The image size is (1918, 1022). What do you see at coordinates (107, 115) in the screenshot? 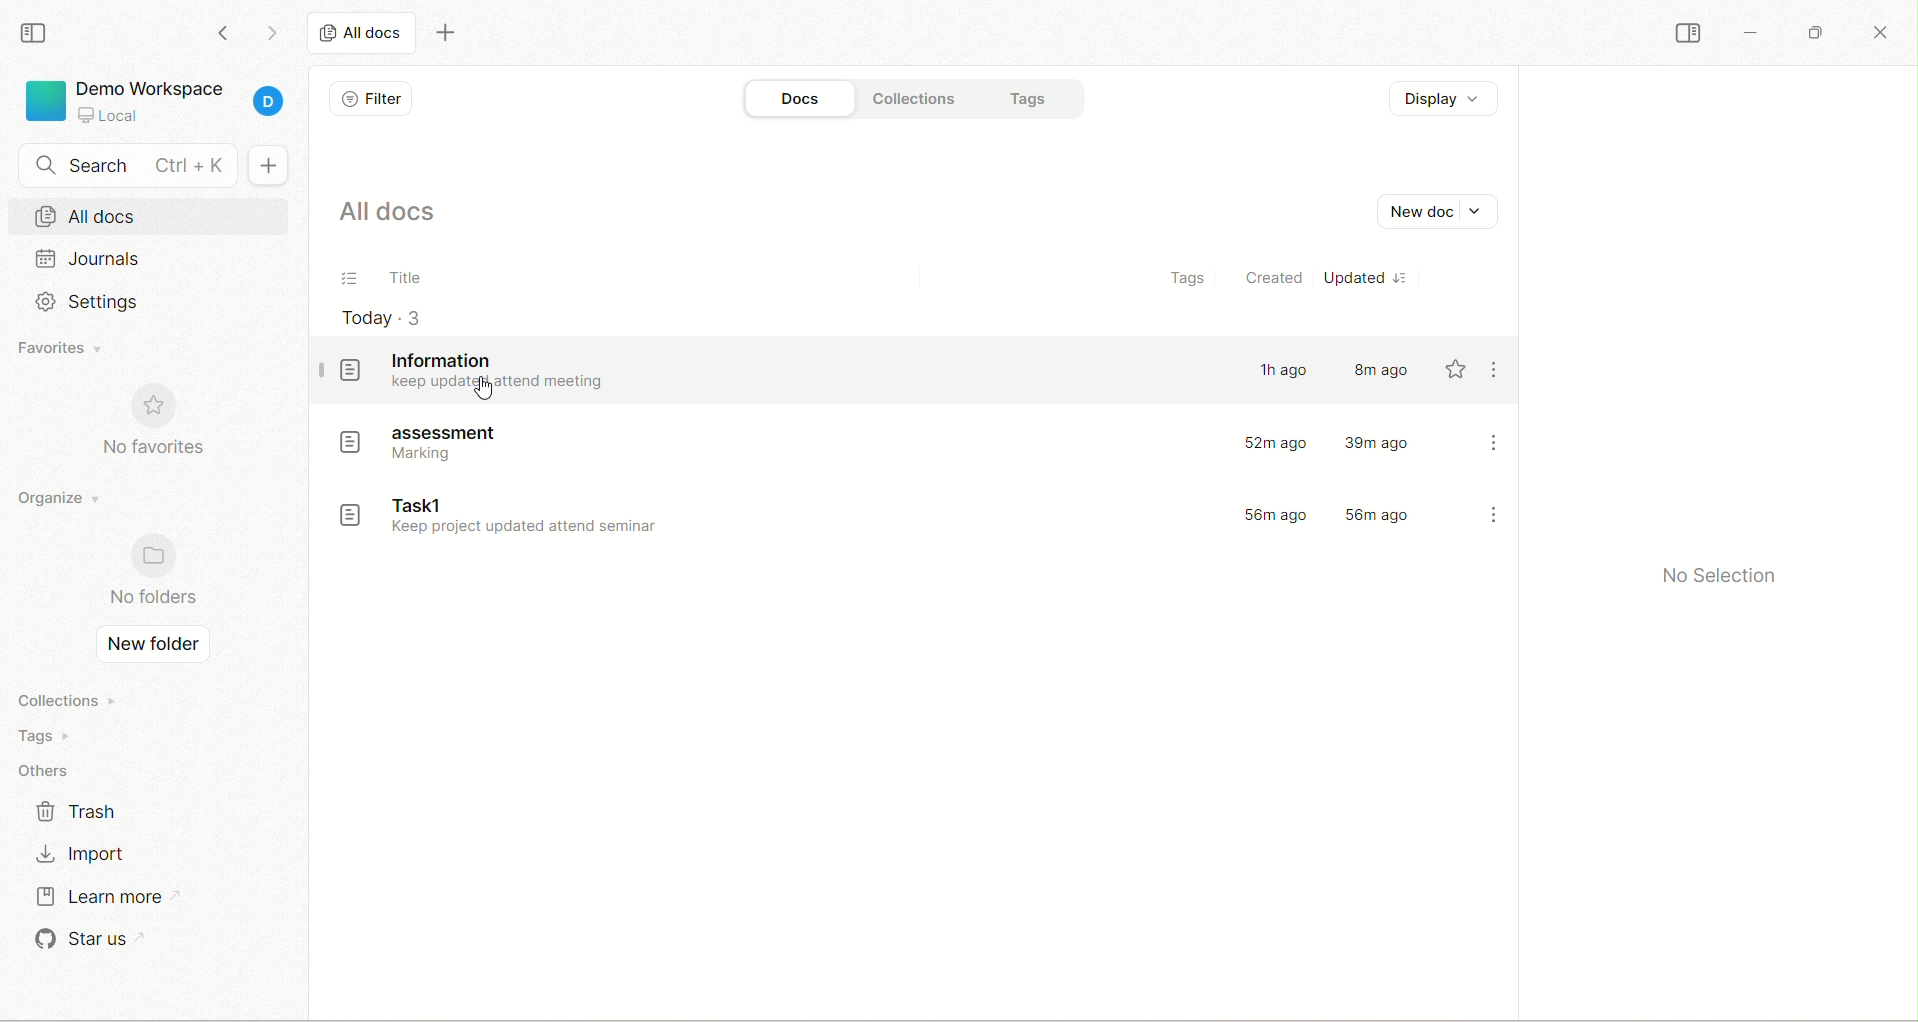
I see `local` at bounding box center [107, 115].